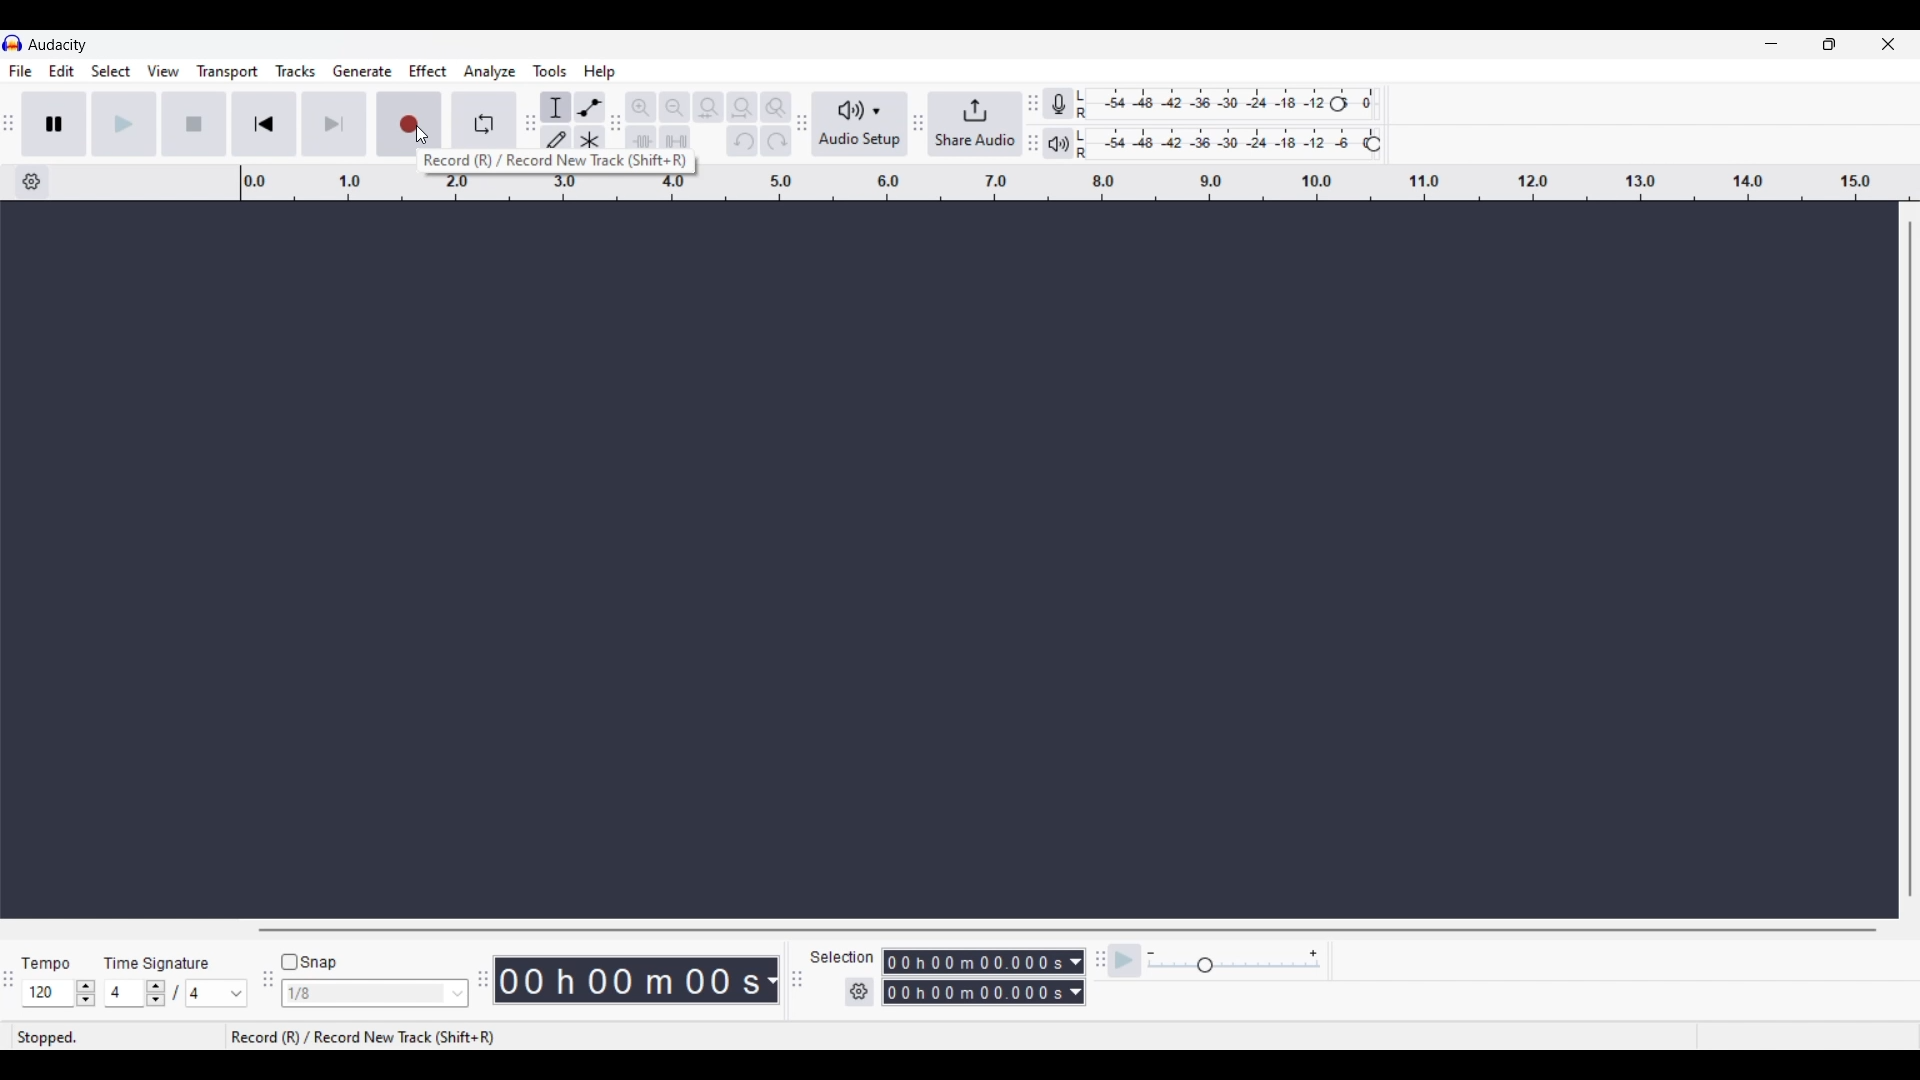 The height and width of the screenshot is (1080, 1920). What do you see at coordinates (674, 107) in the screenshot?
I see `Zoom out` at bounding box center [674, 107].